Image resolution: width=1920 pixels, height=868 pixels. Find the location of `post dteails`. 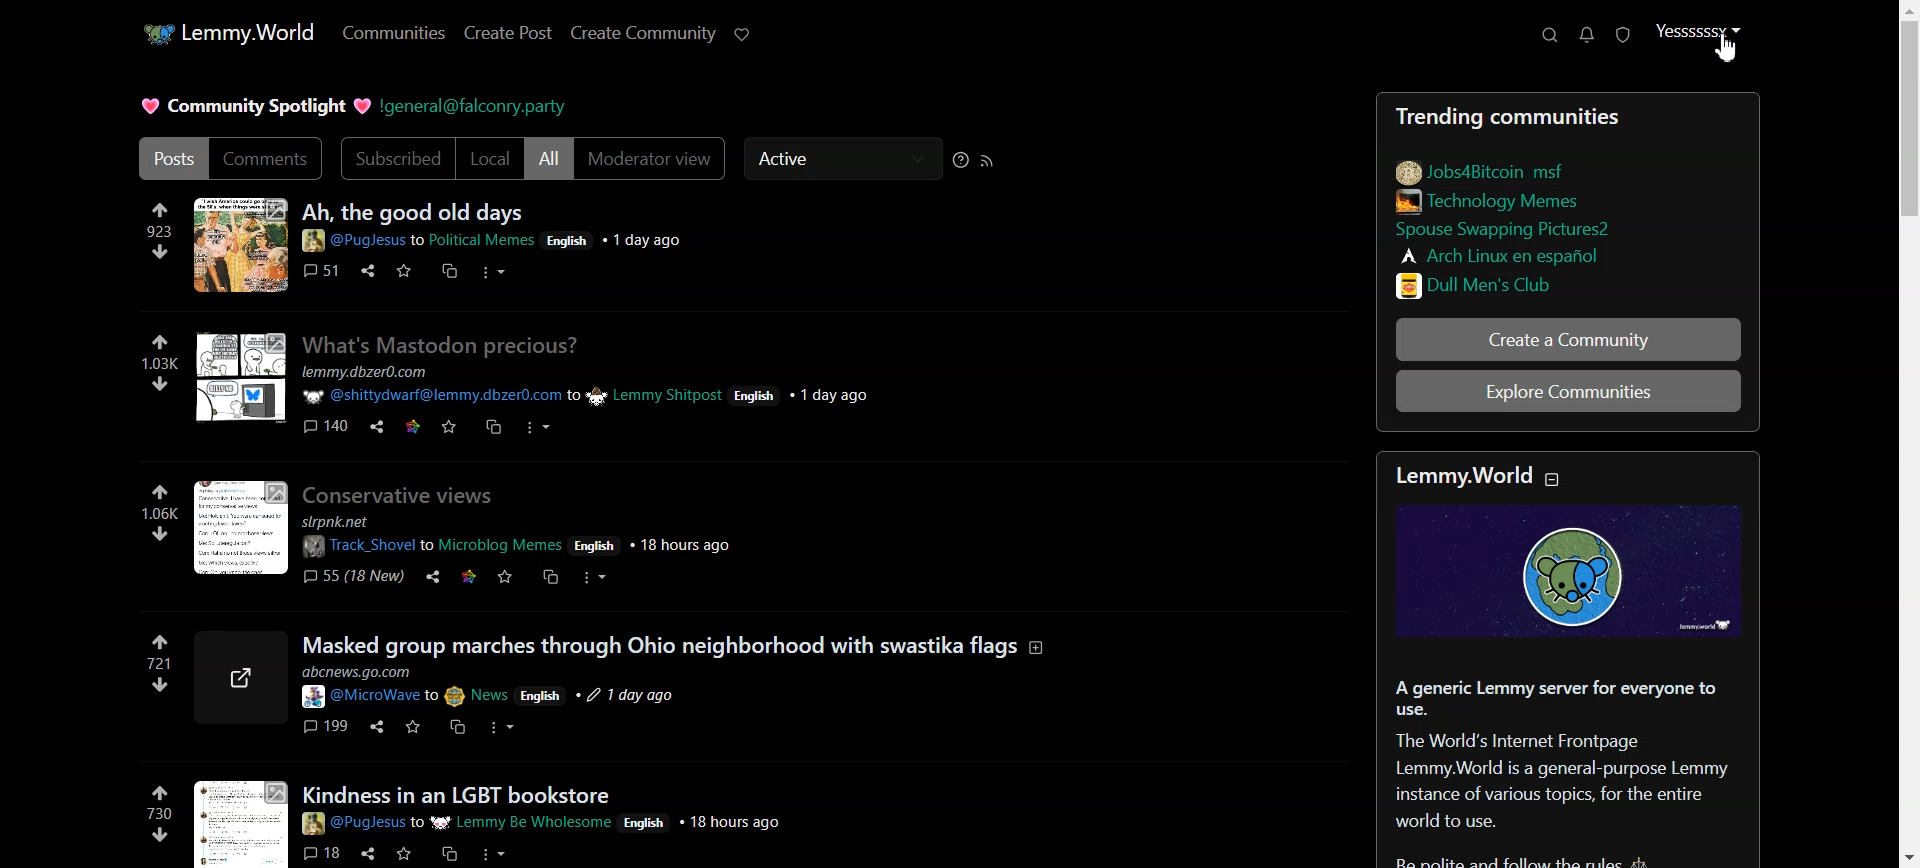

post dteails is located at coordinates (612, 385).